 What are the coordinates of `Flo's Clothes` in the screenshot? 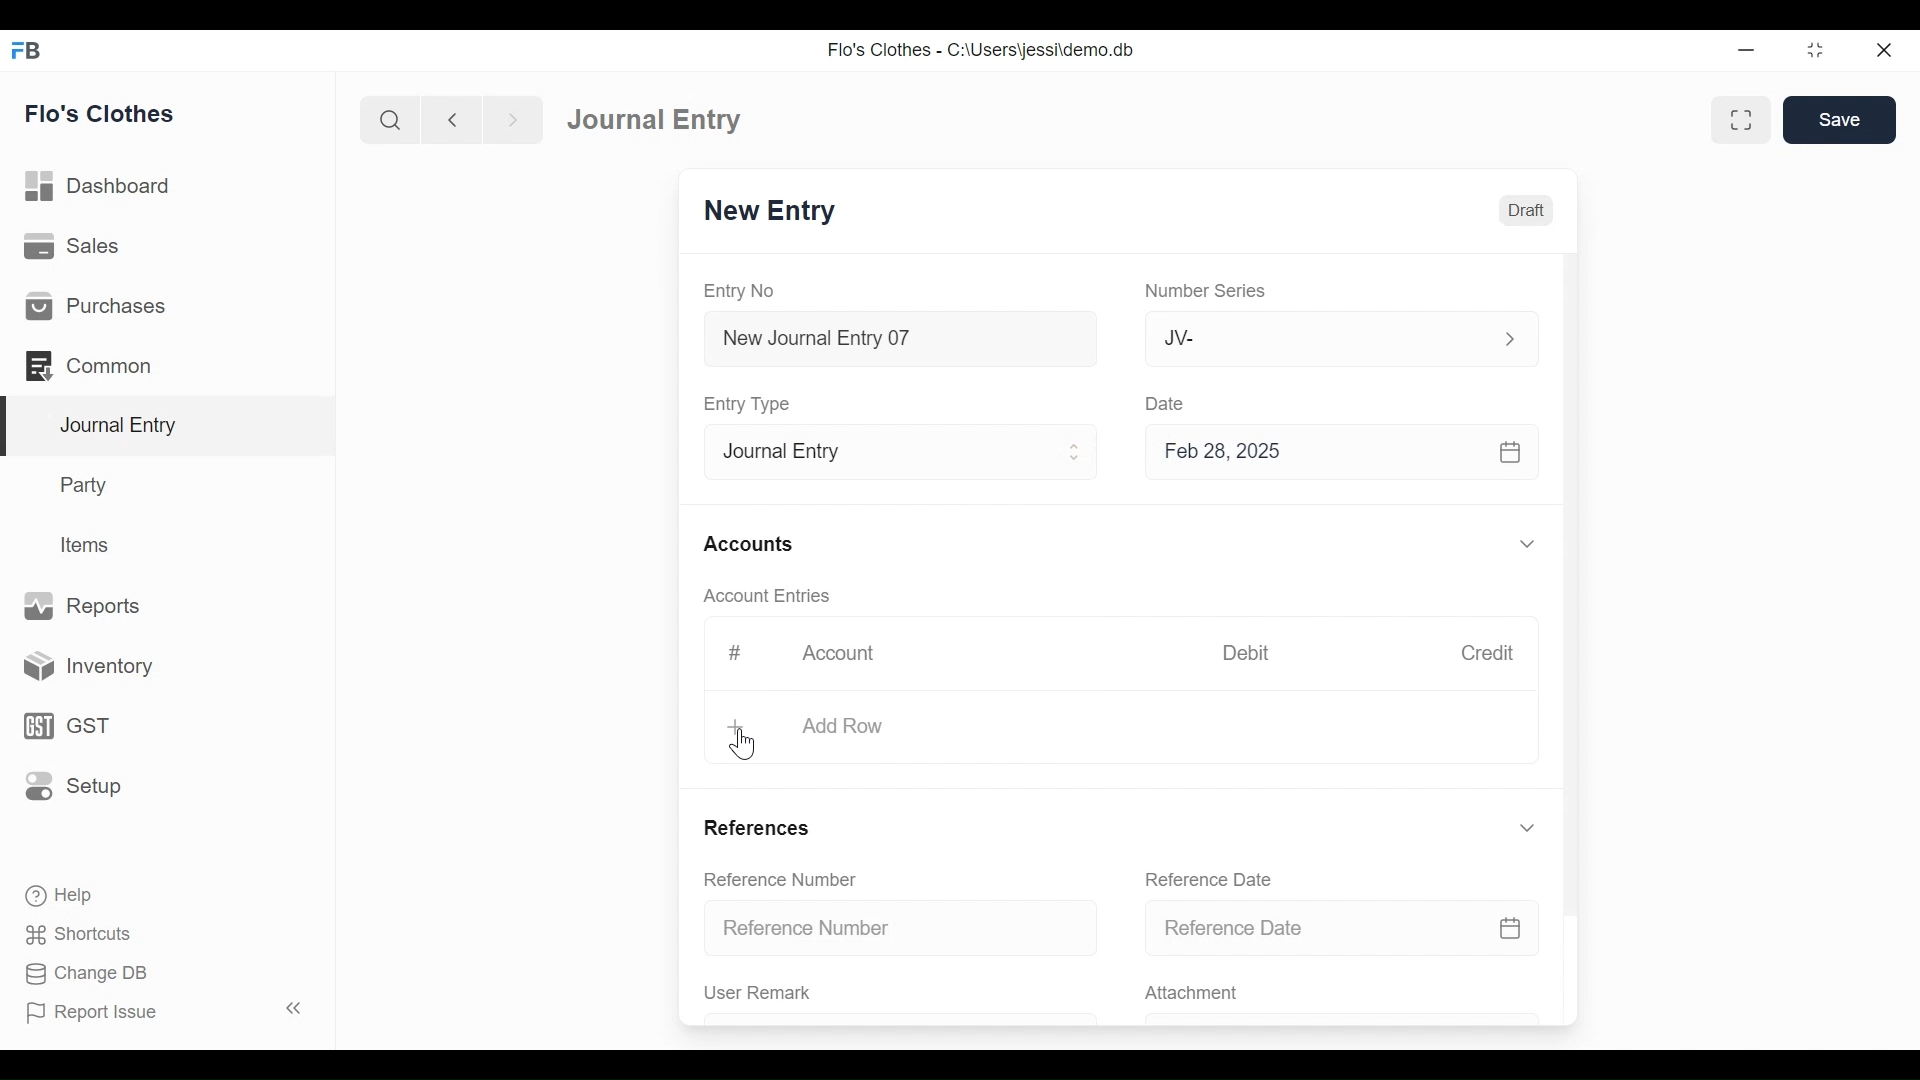 It's located at (100, 113).